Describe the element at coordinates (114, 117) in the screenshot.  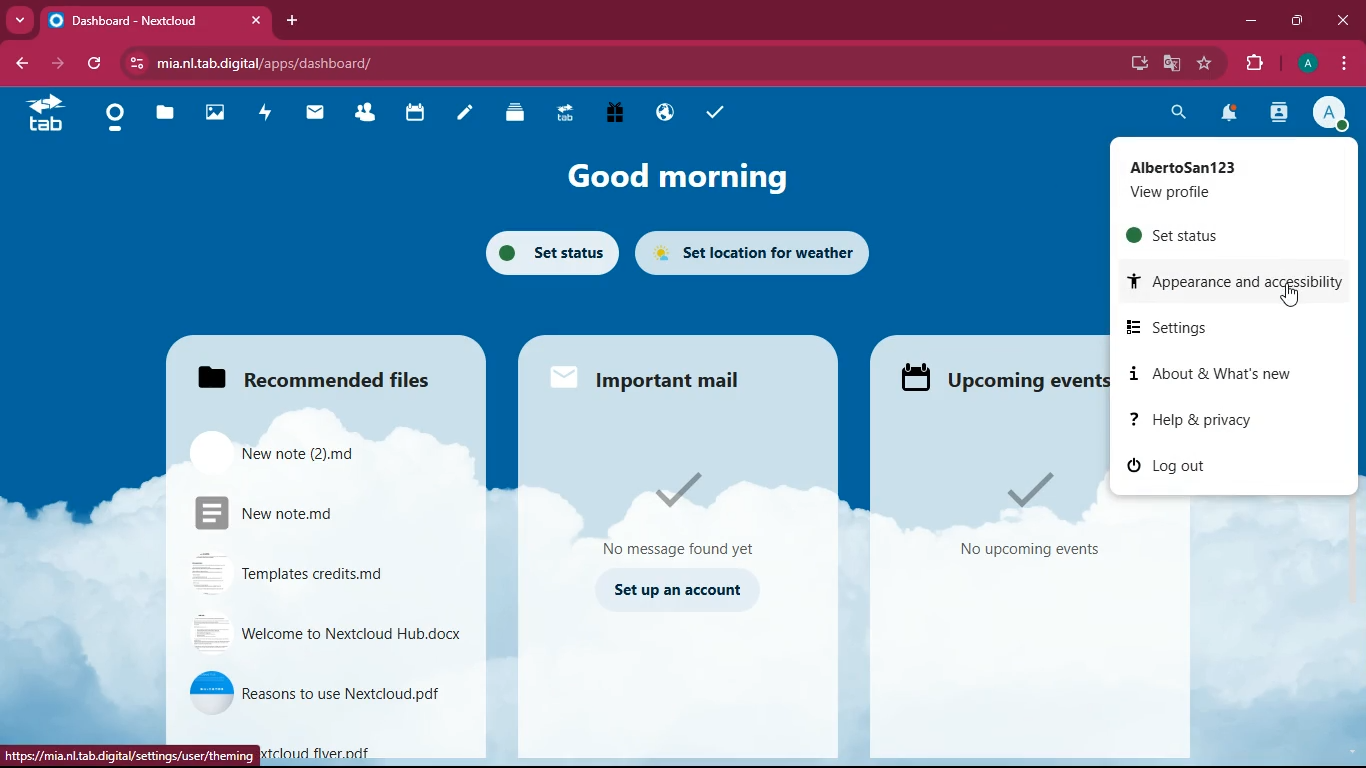
I see `home` at that location.